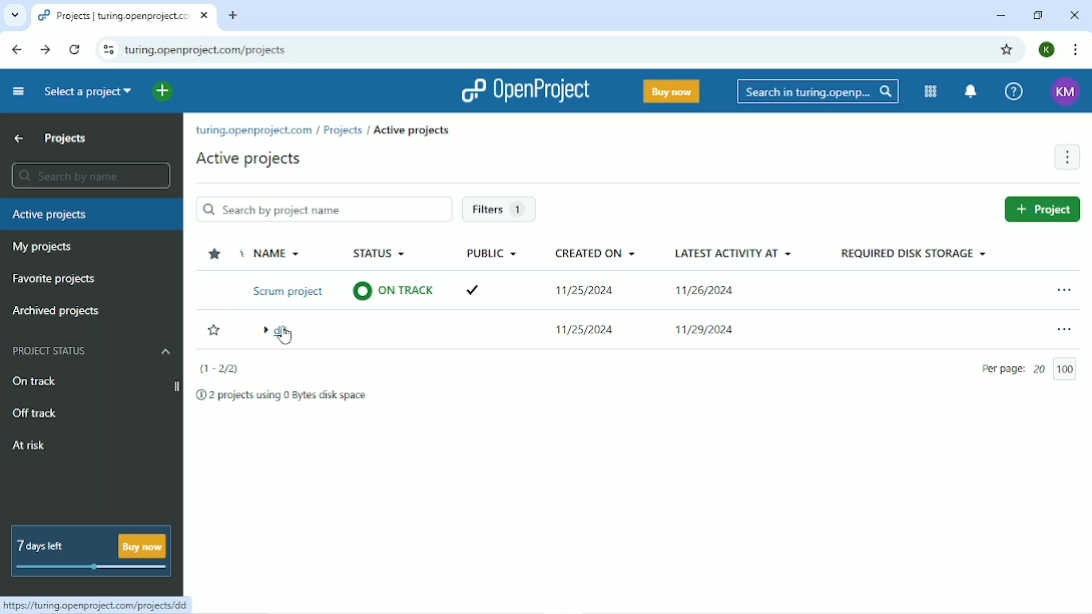 The height and width of the screenshot is (614, 1092). Describe the element at coordinates (101, 603) in the screenshot. I see `Link` at that location.